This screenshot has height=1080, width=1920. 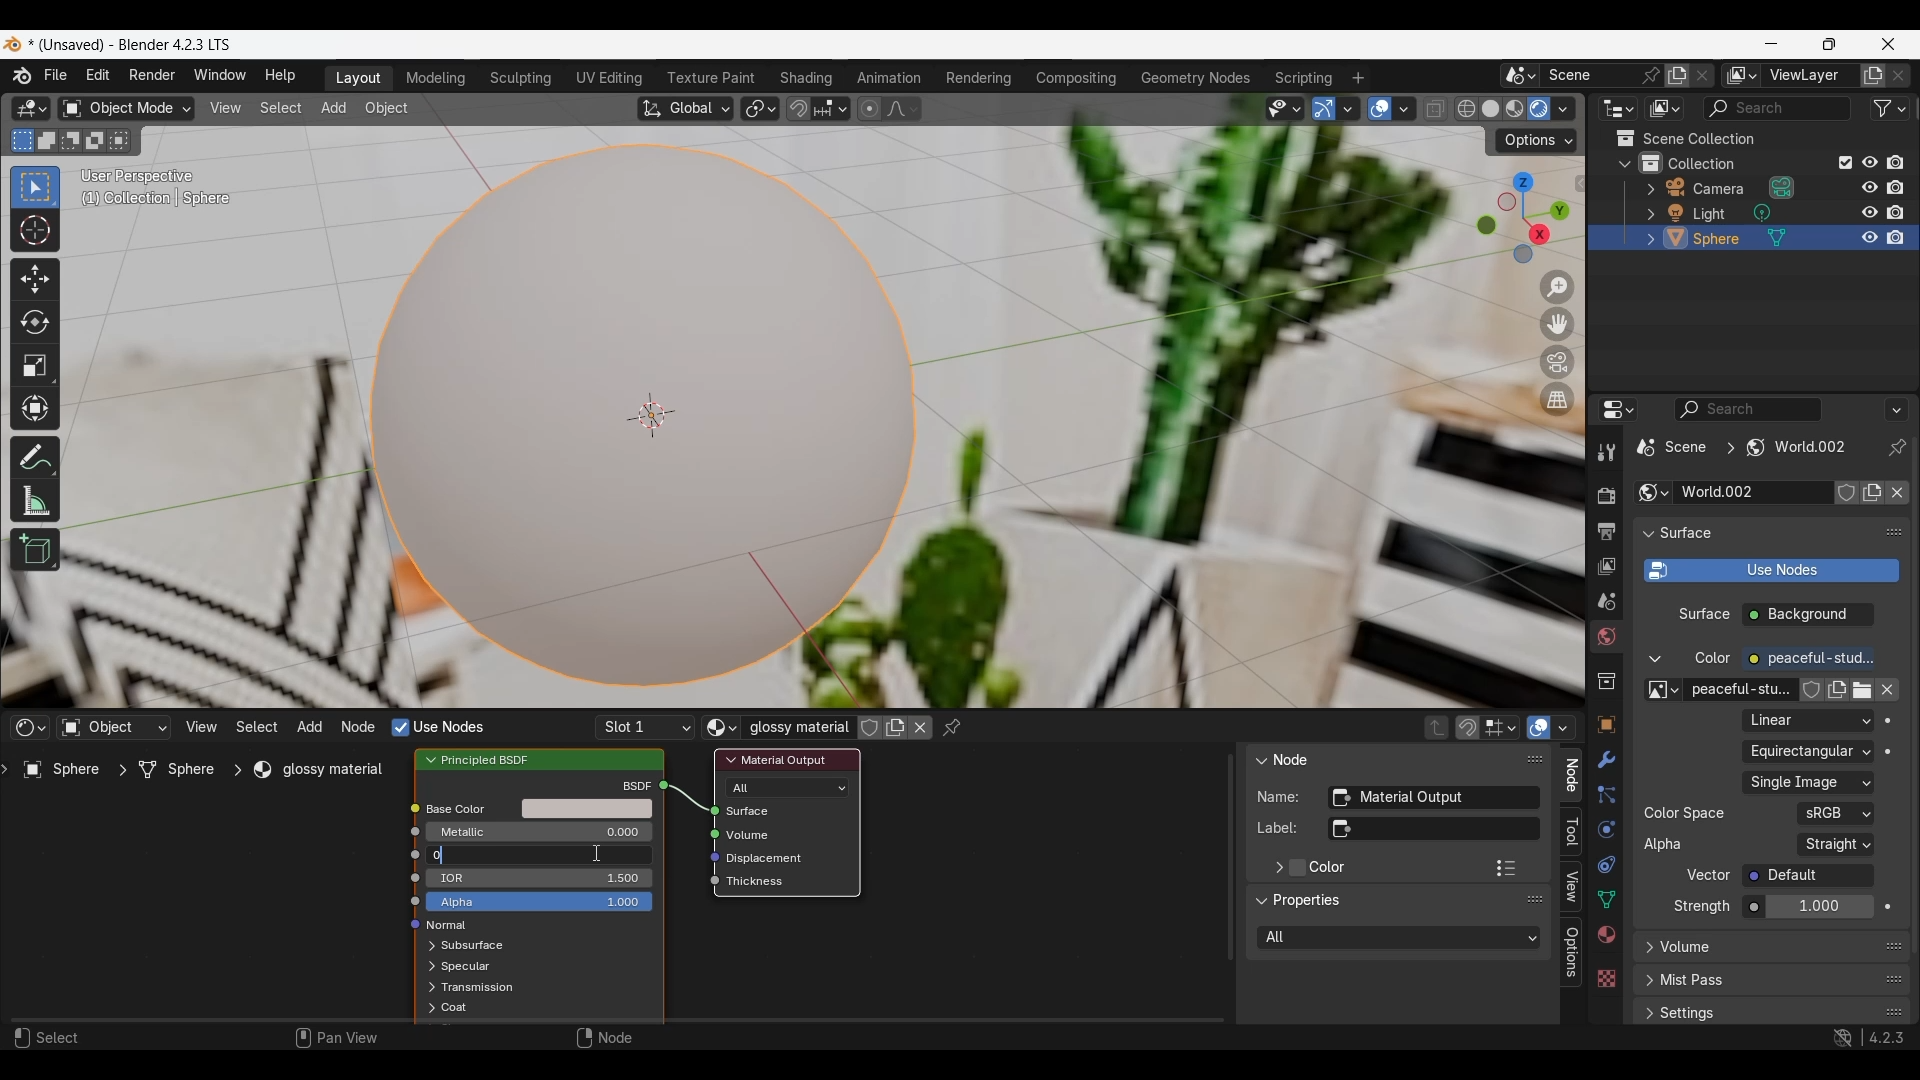 What do you see at coordinates (428, 988) in the screenshot?
I see `expand respective scenes` at bounding box center [428, 988].